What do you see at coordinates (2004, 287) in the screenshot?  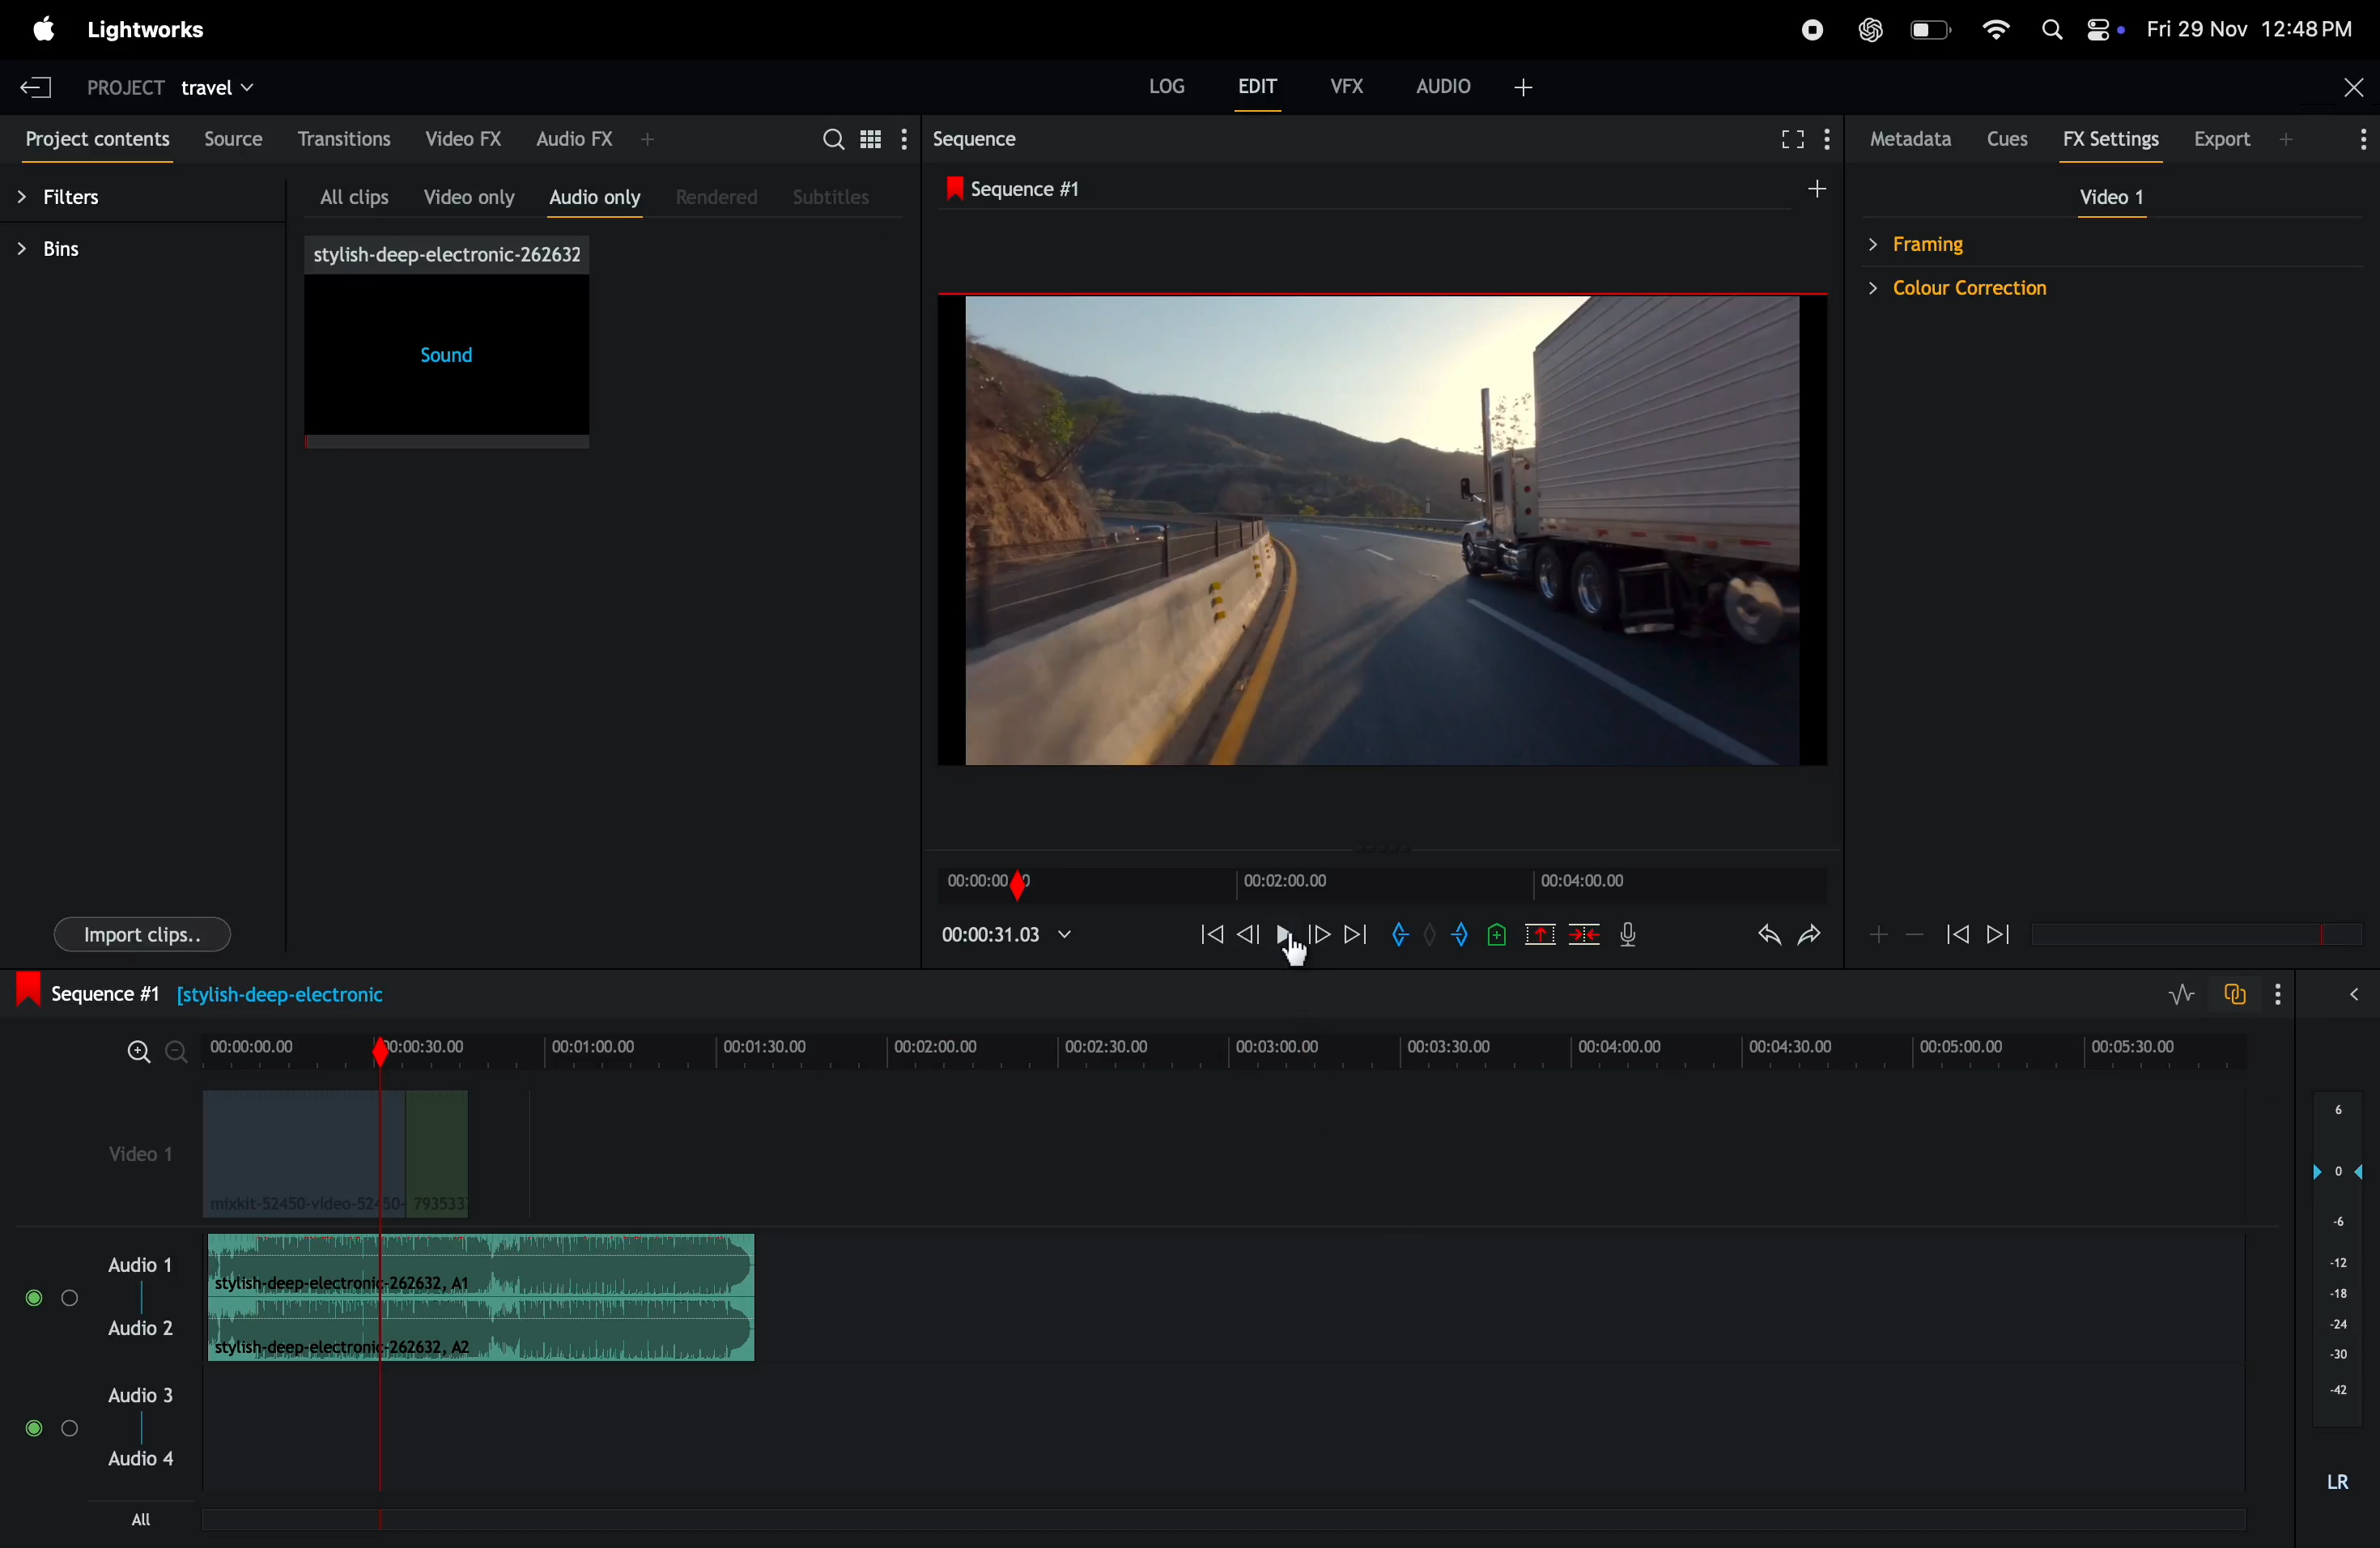 I see `colour correction` at bounding box center [2004, 287].